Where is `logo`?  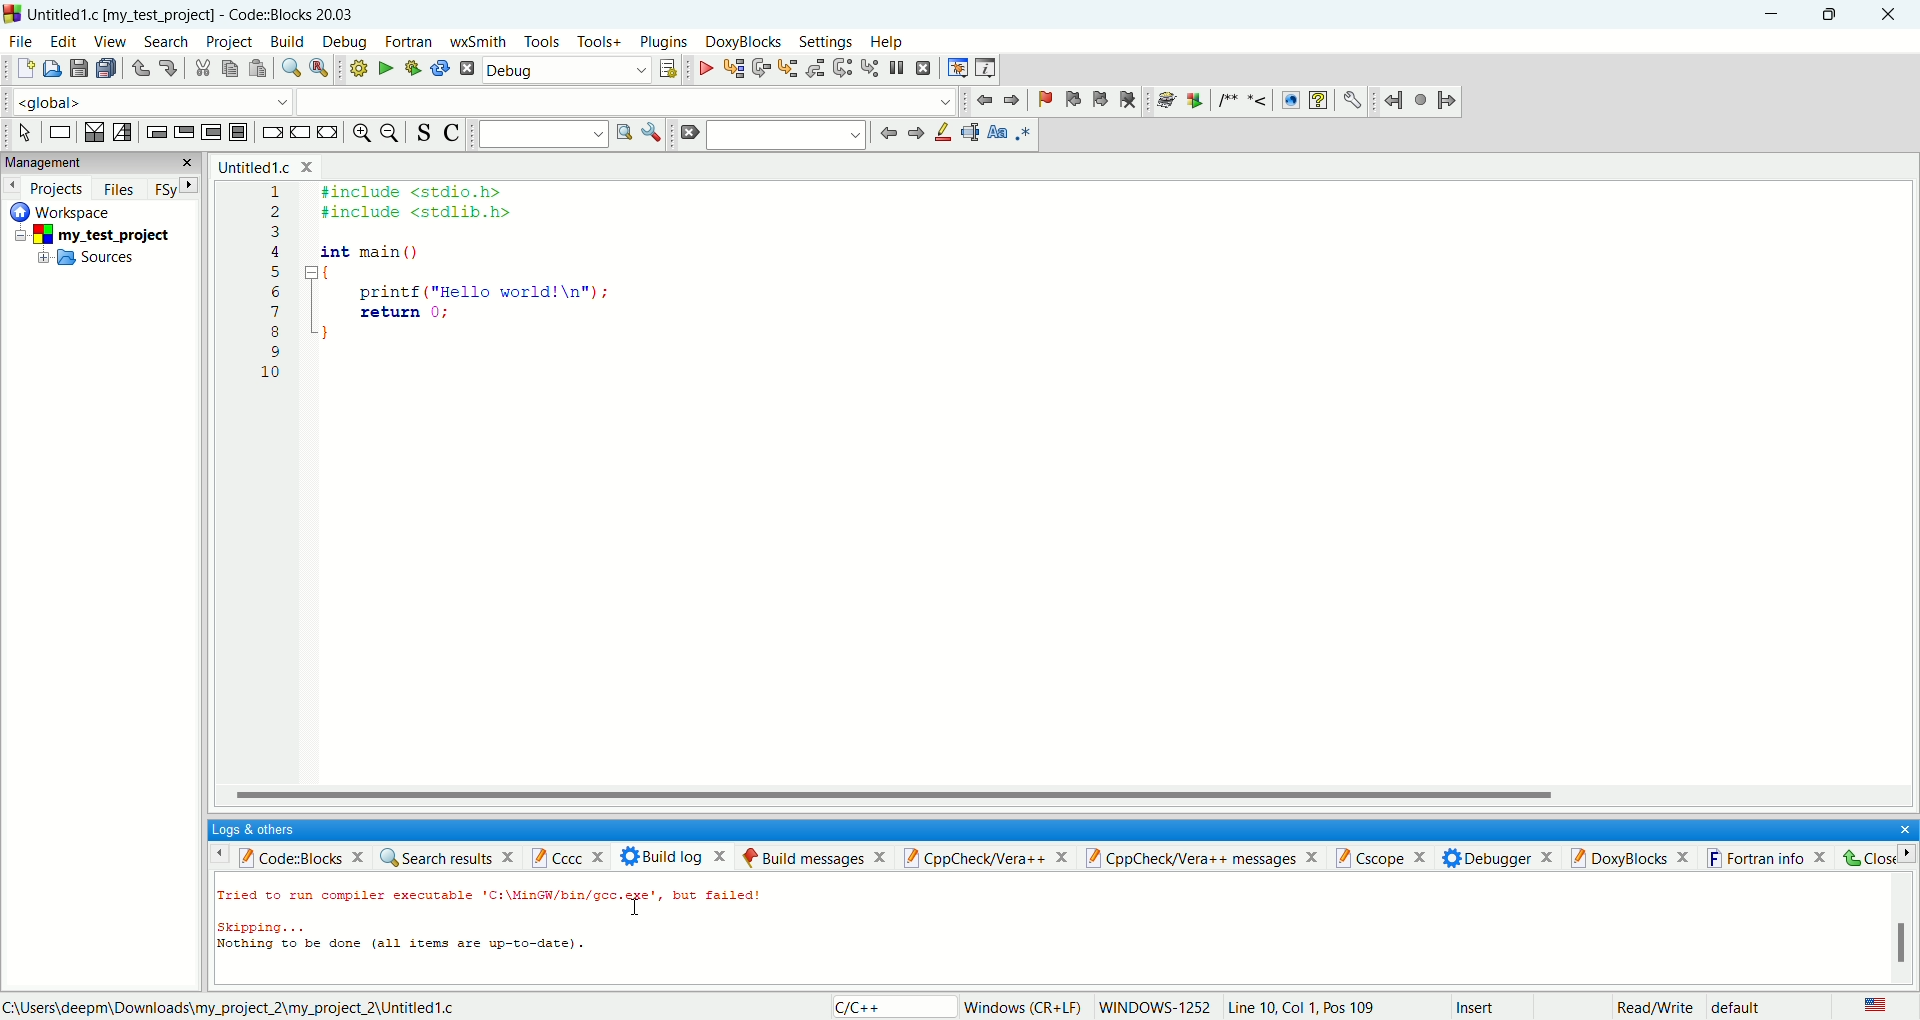
logo is located at coordinates (12, 14).